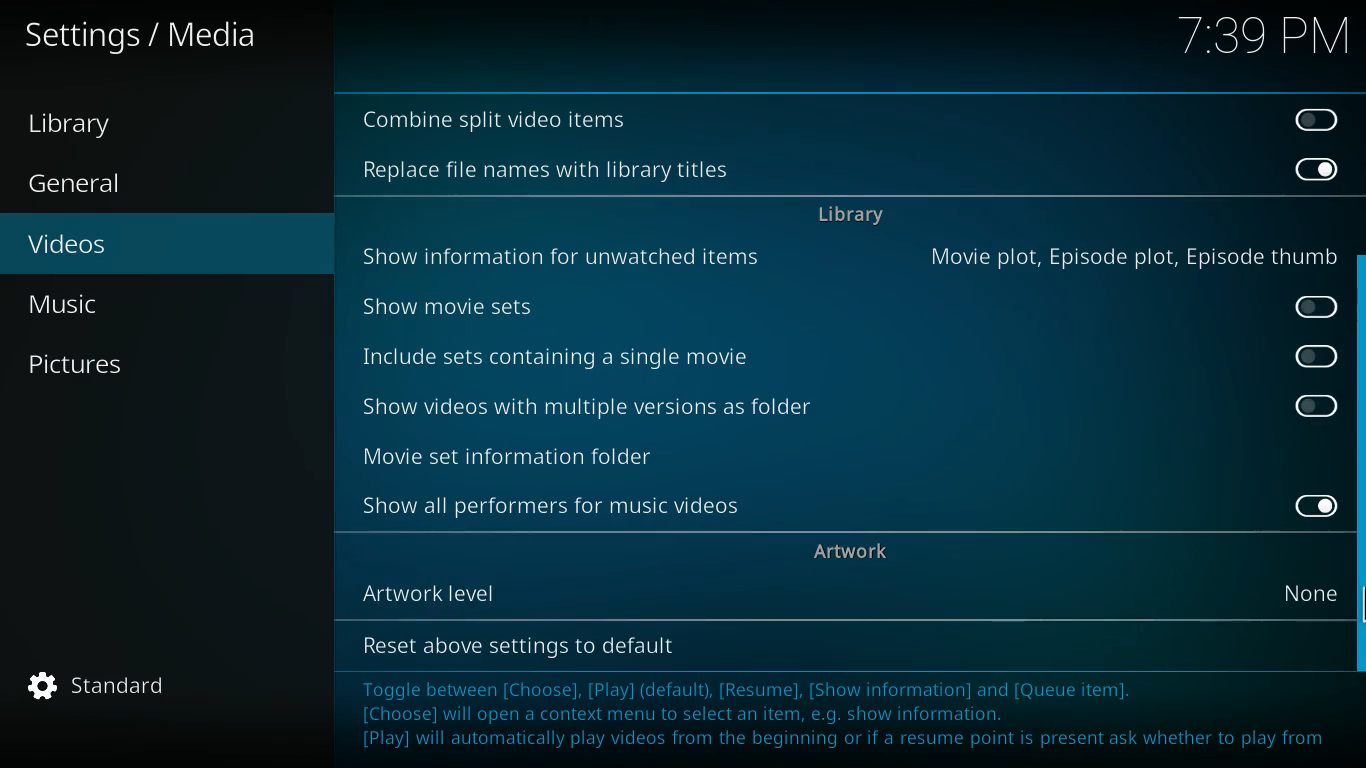 This screenshot has height=768, width=1366. I want to click on off, so click(1317, 406).